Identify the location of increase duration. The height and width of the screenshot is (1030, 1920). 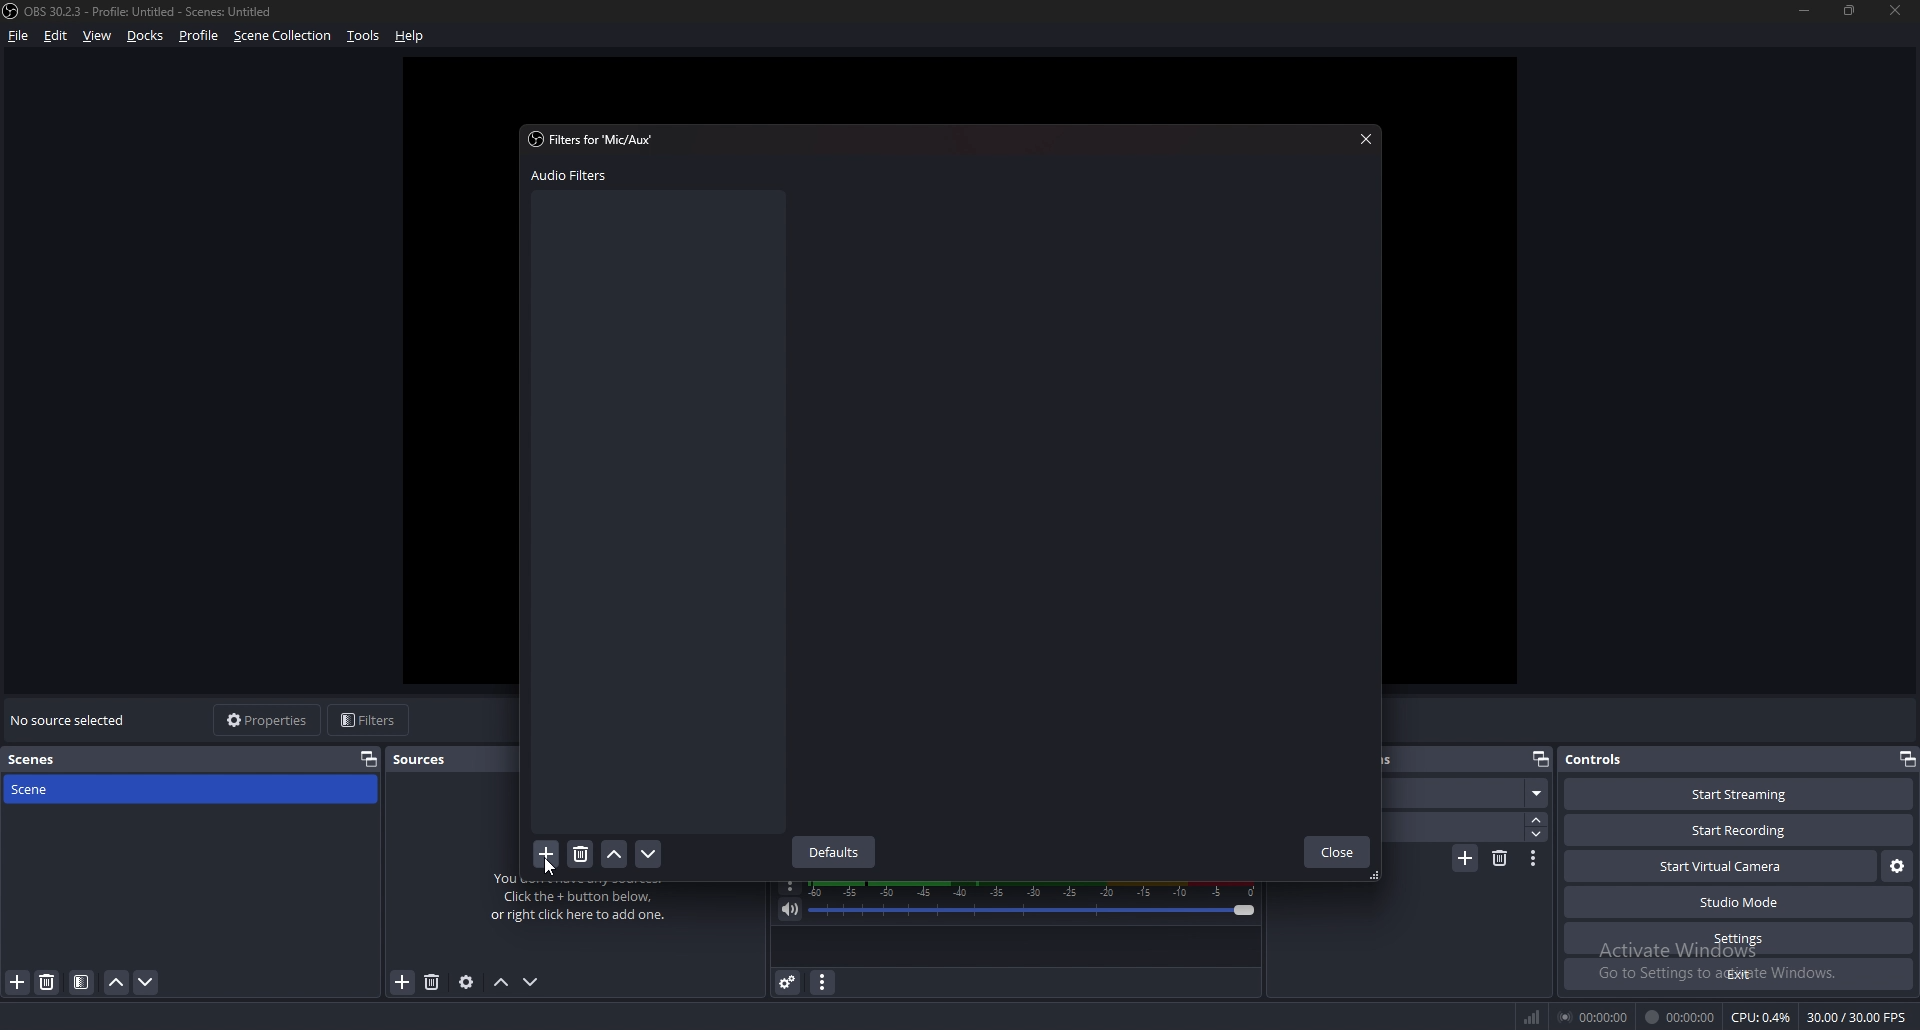
(1536, 819).